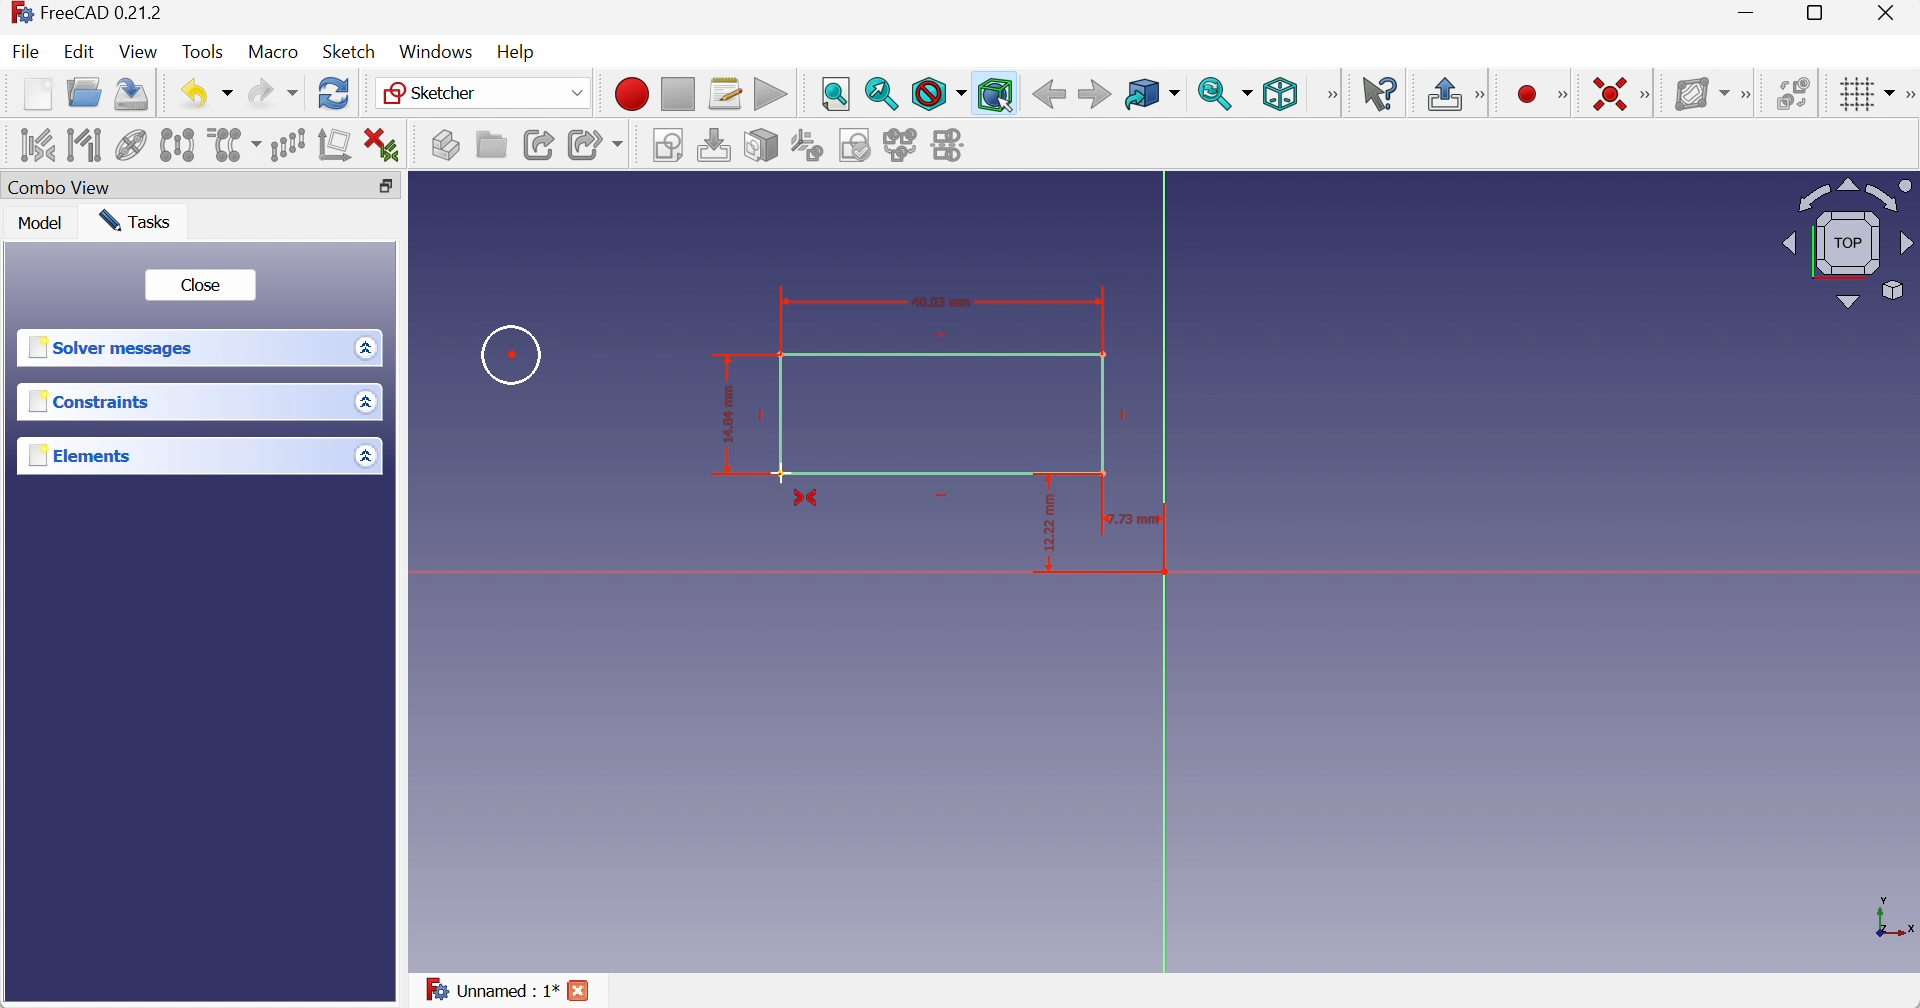 The height and width of the screenshot is (1008, 1920). I want to click on Elements, so click(87, 454).